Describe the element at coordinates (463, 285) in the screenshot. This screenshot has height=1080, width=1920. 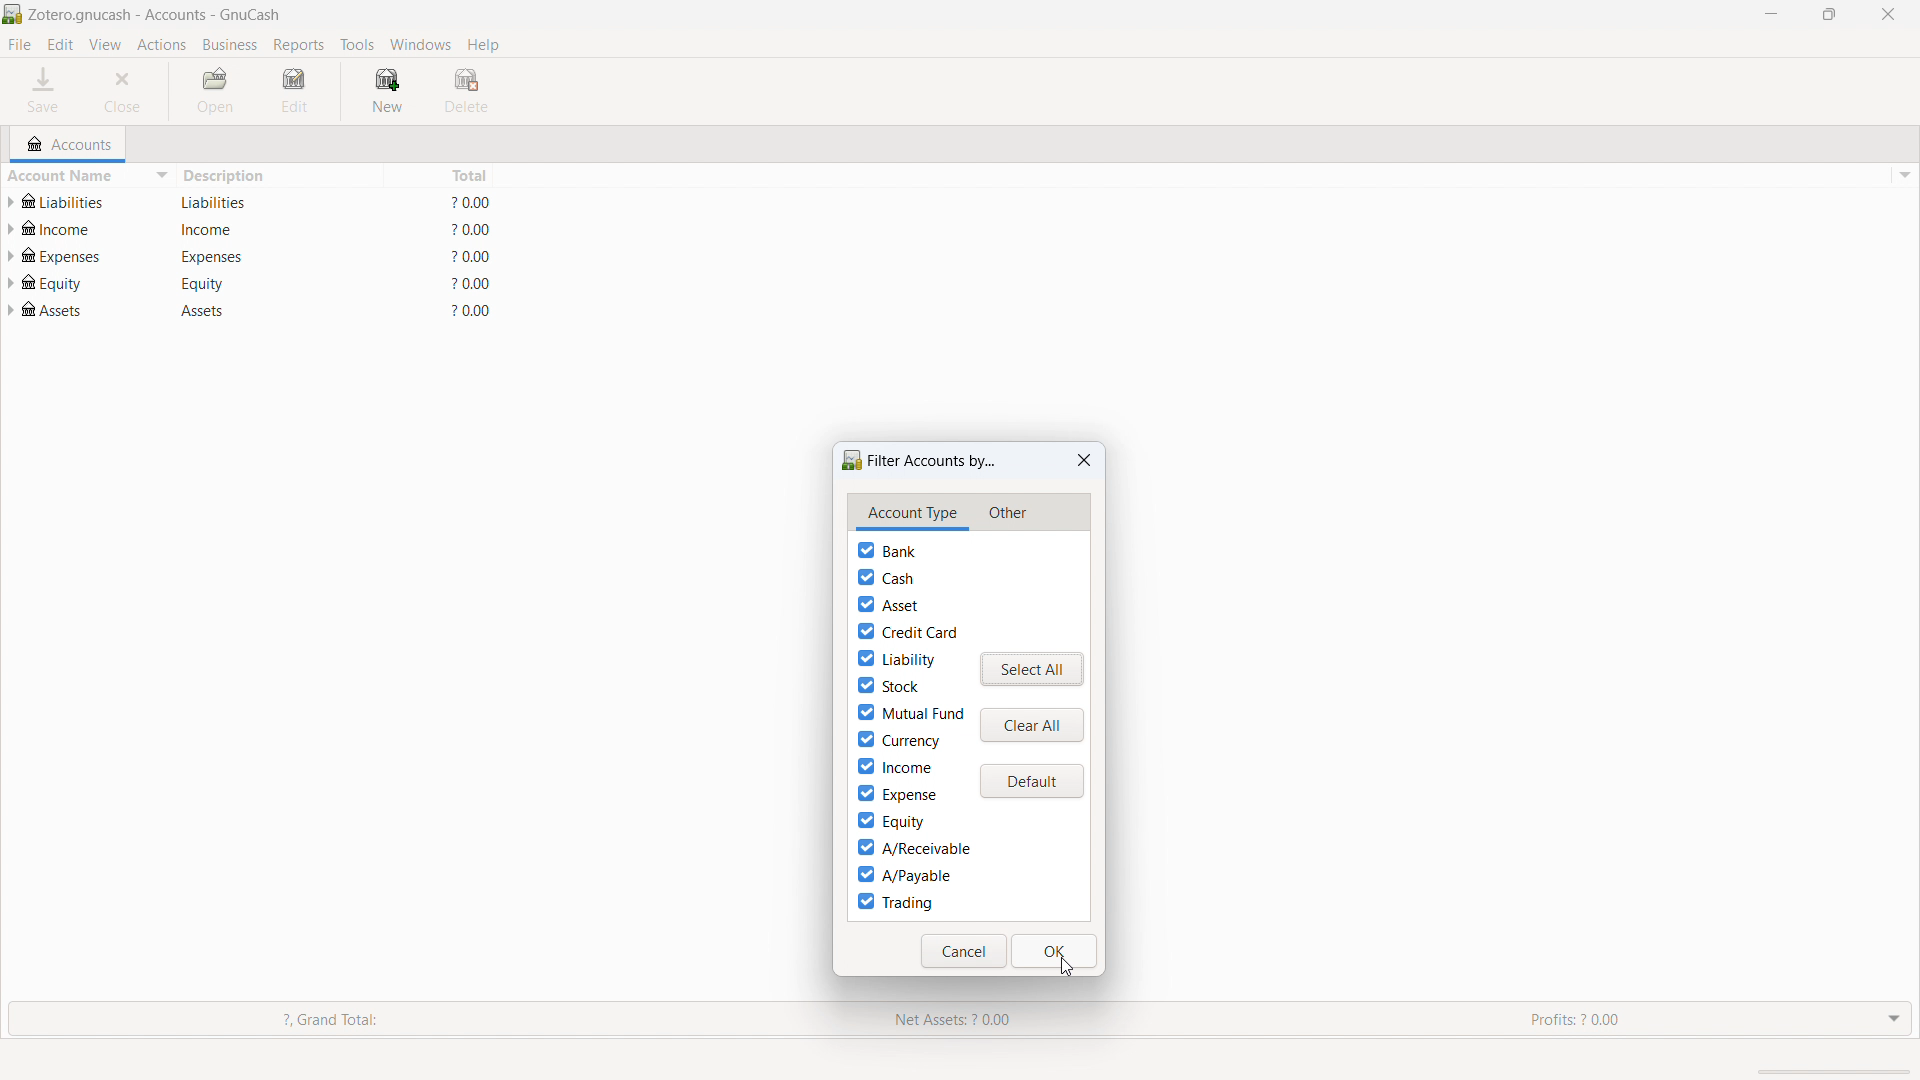
I see `total` at that location.